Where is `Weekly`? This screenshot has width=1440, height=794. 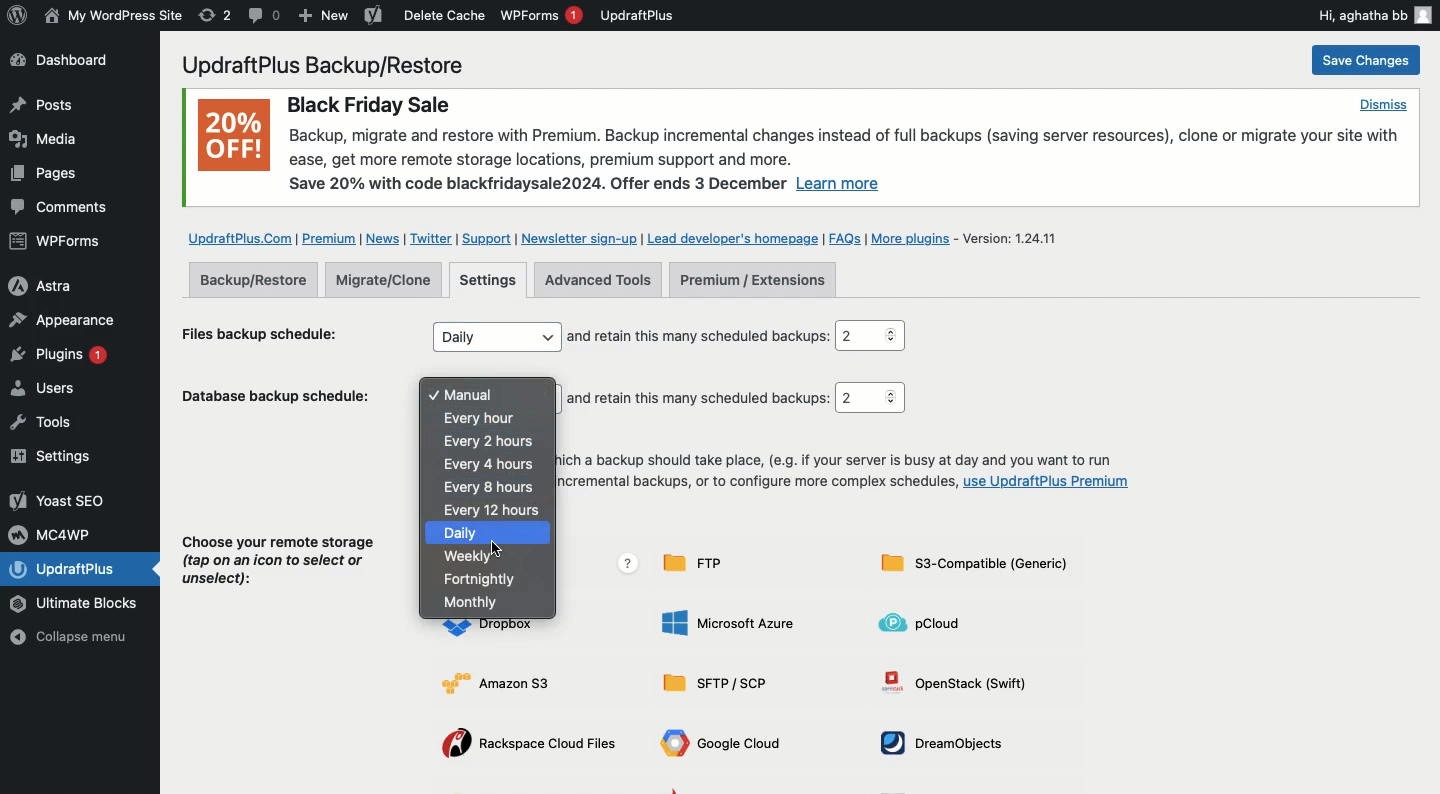
Weekly is located at coordinates (476, 558).